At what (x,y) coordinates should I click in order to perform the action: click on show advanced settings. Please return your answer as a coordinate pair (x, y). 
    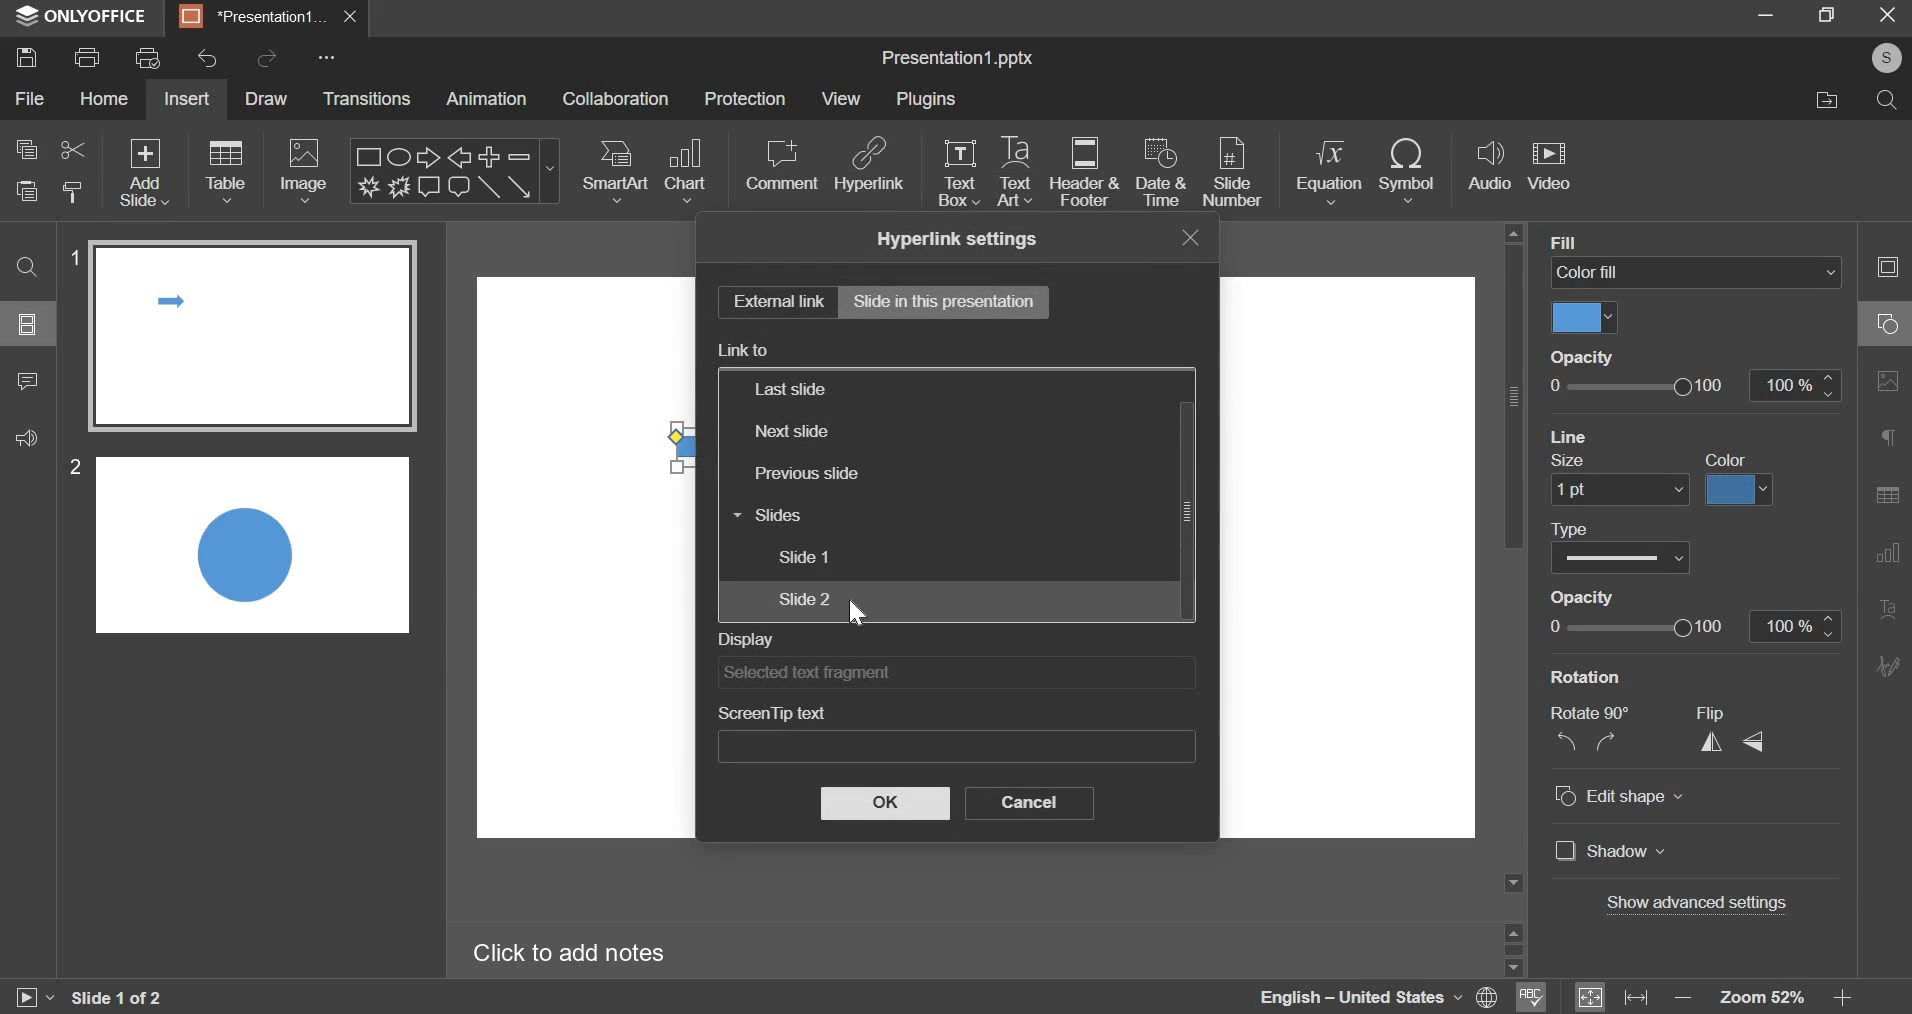
    Looking at the image, I should click on (1694, 904).